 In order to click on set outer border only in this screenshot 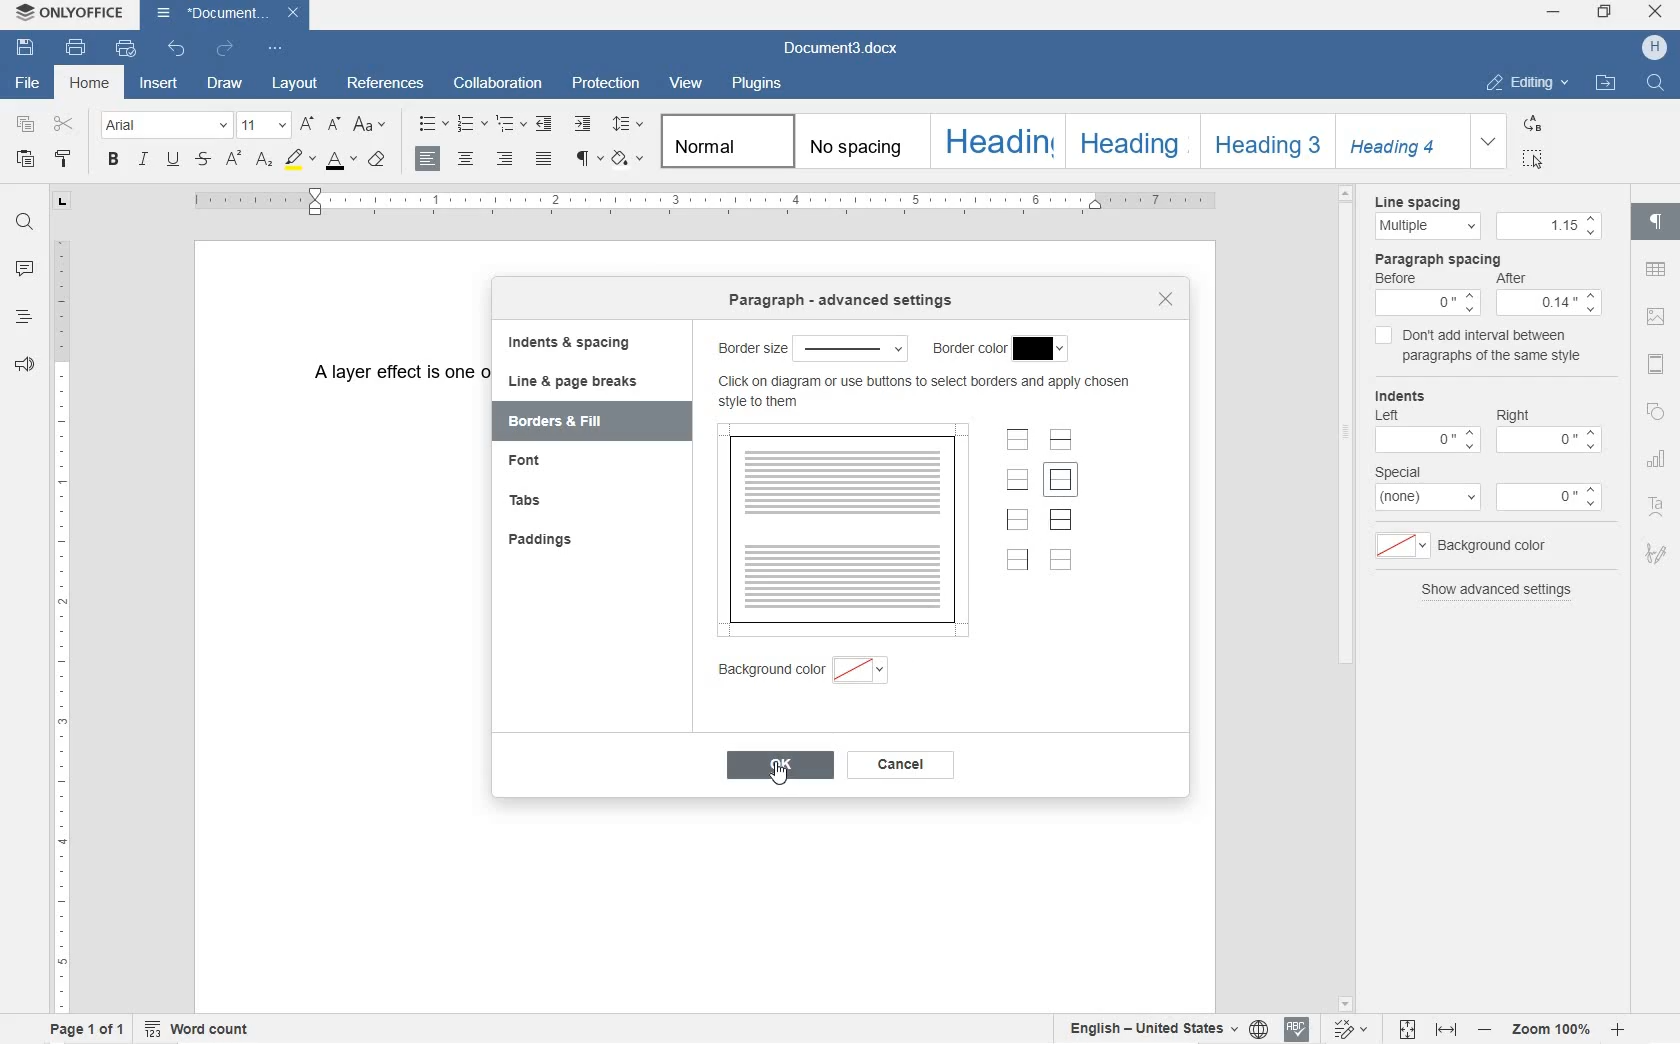, I will do `click(1062, 481)`.